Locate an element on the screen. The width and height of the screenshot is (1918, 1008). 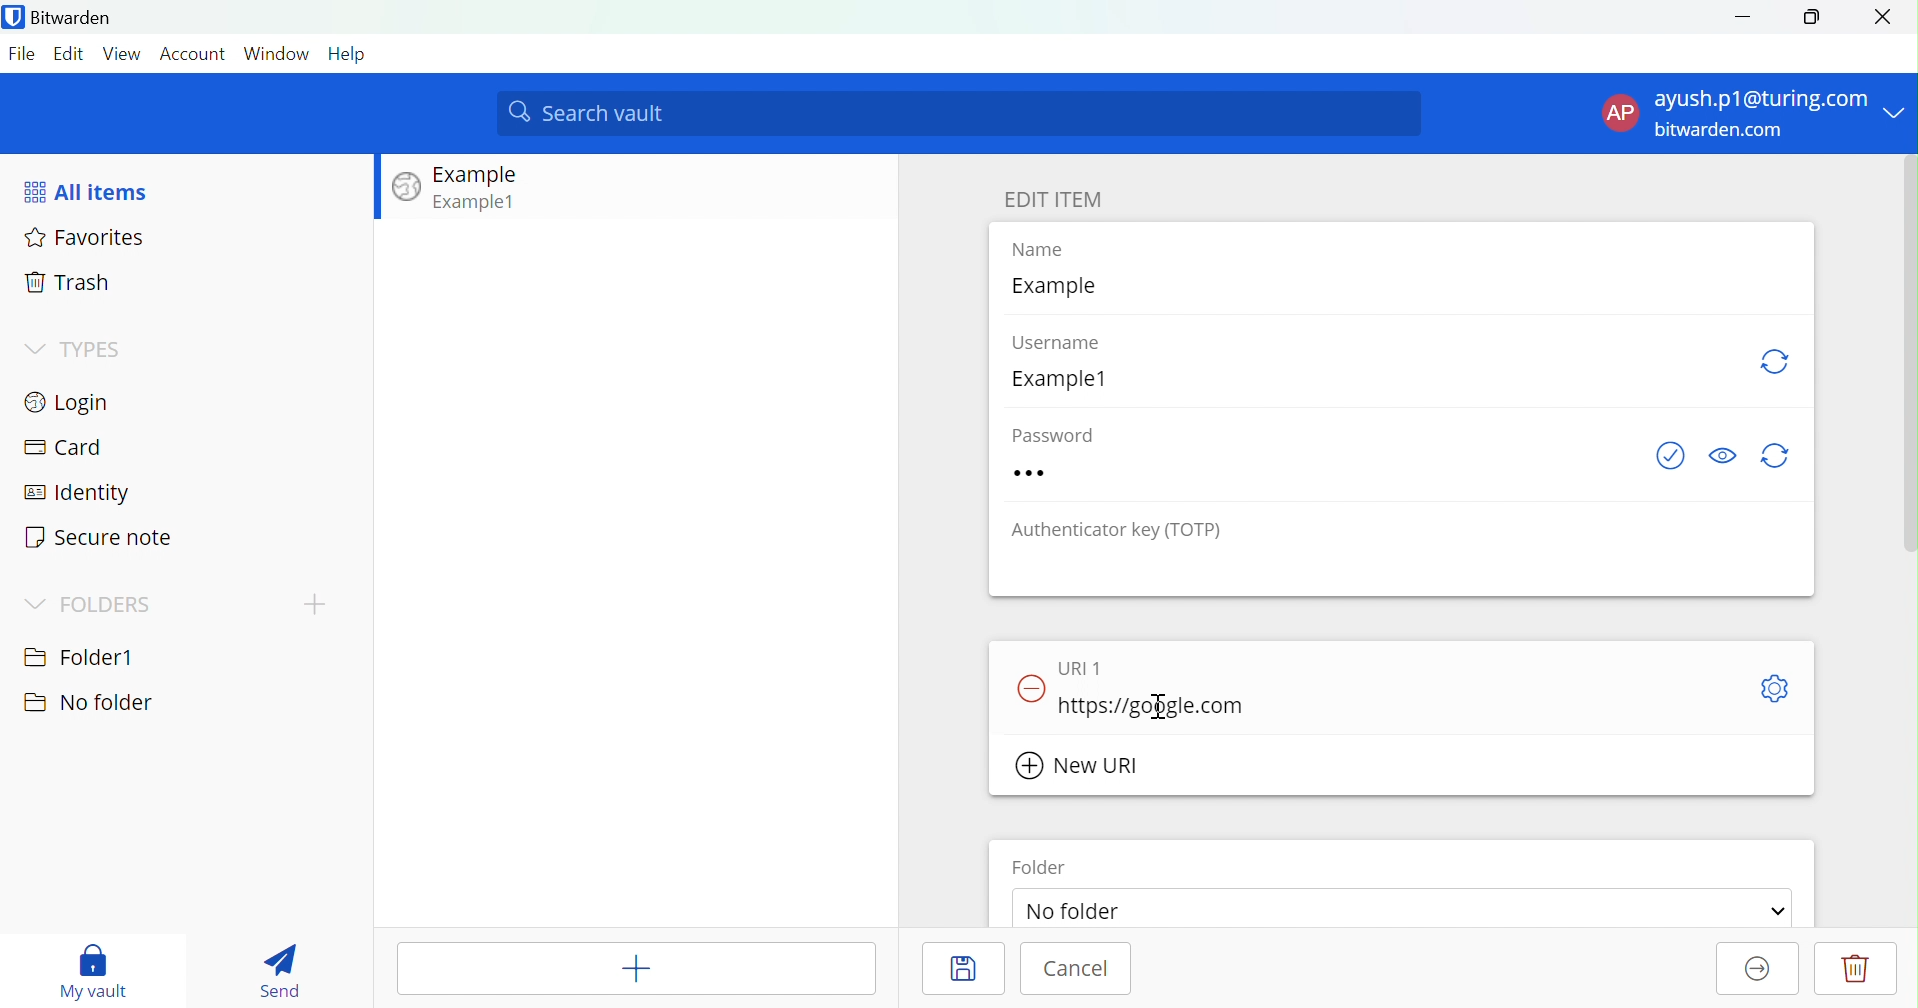
Toggle Options is located at coordinates (1775, 690).